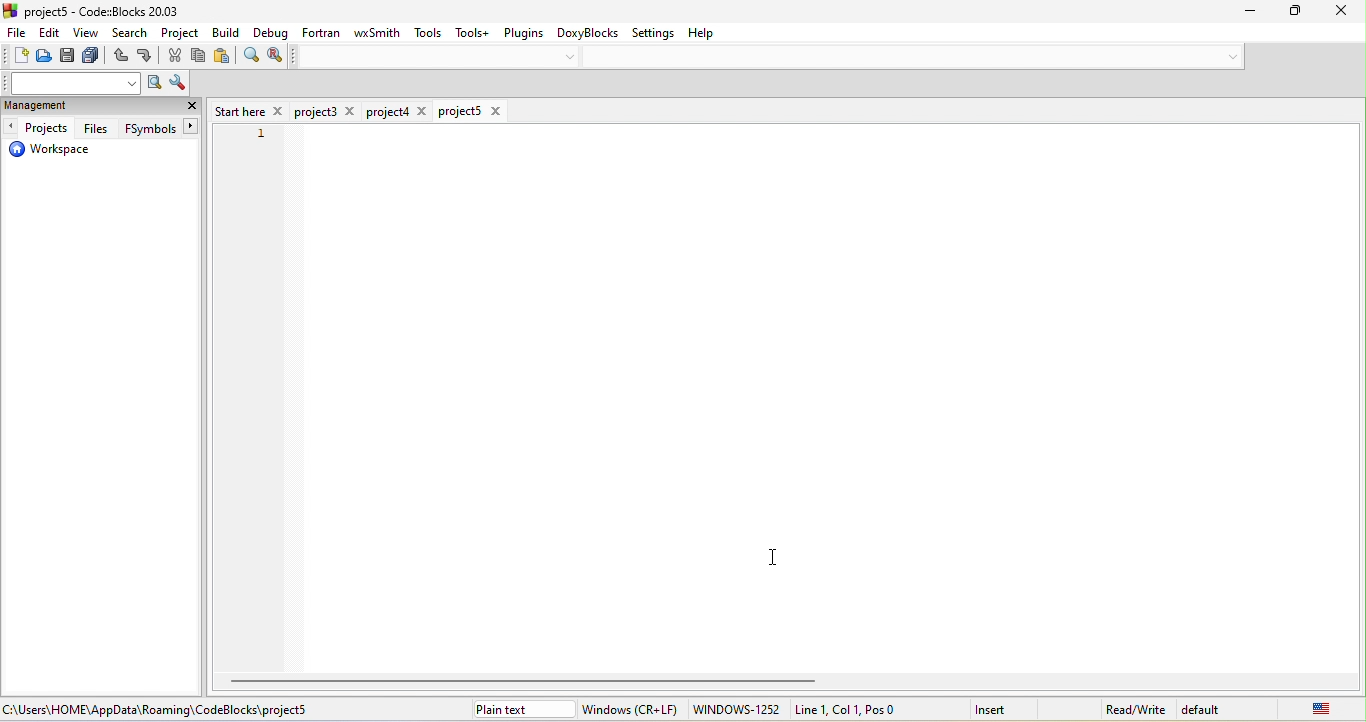  Describe the element at coordinates (176, 57) in the screenshot. I see `cut` at that location.